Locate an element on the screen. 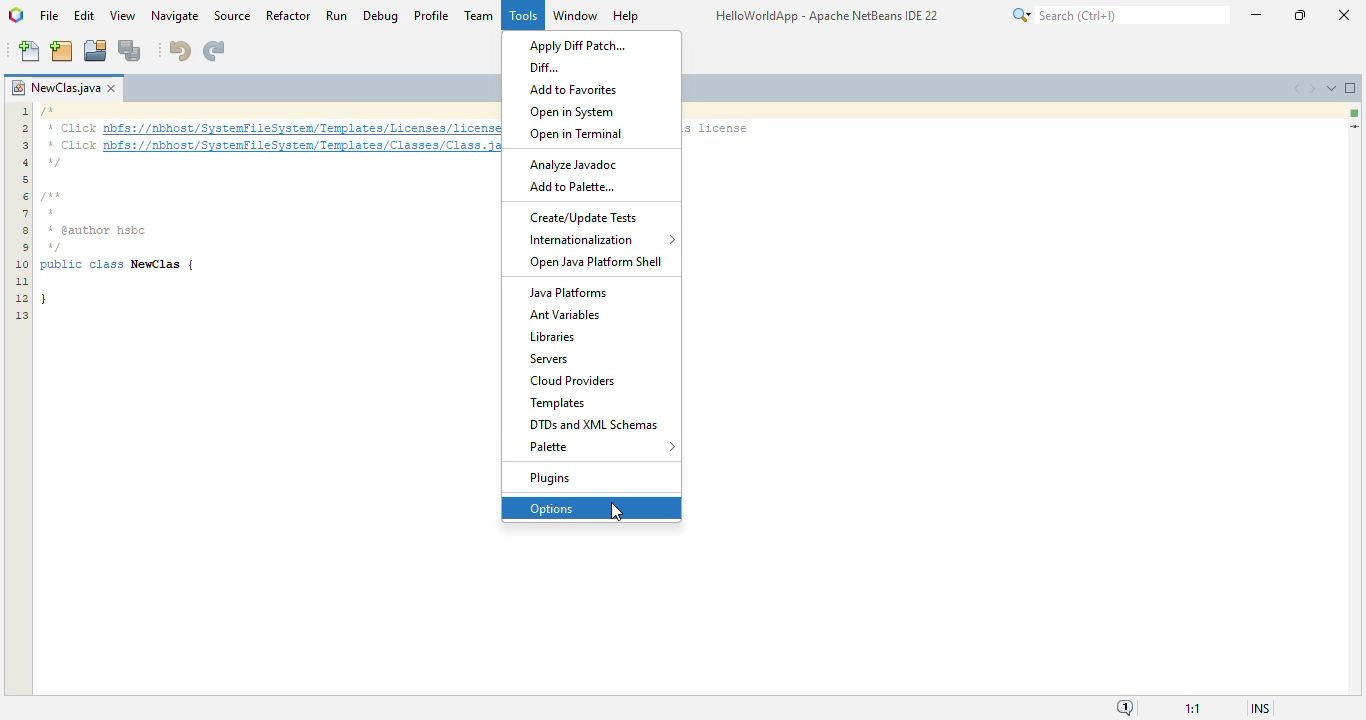  help is located at coordinates (627, 15).